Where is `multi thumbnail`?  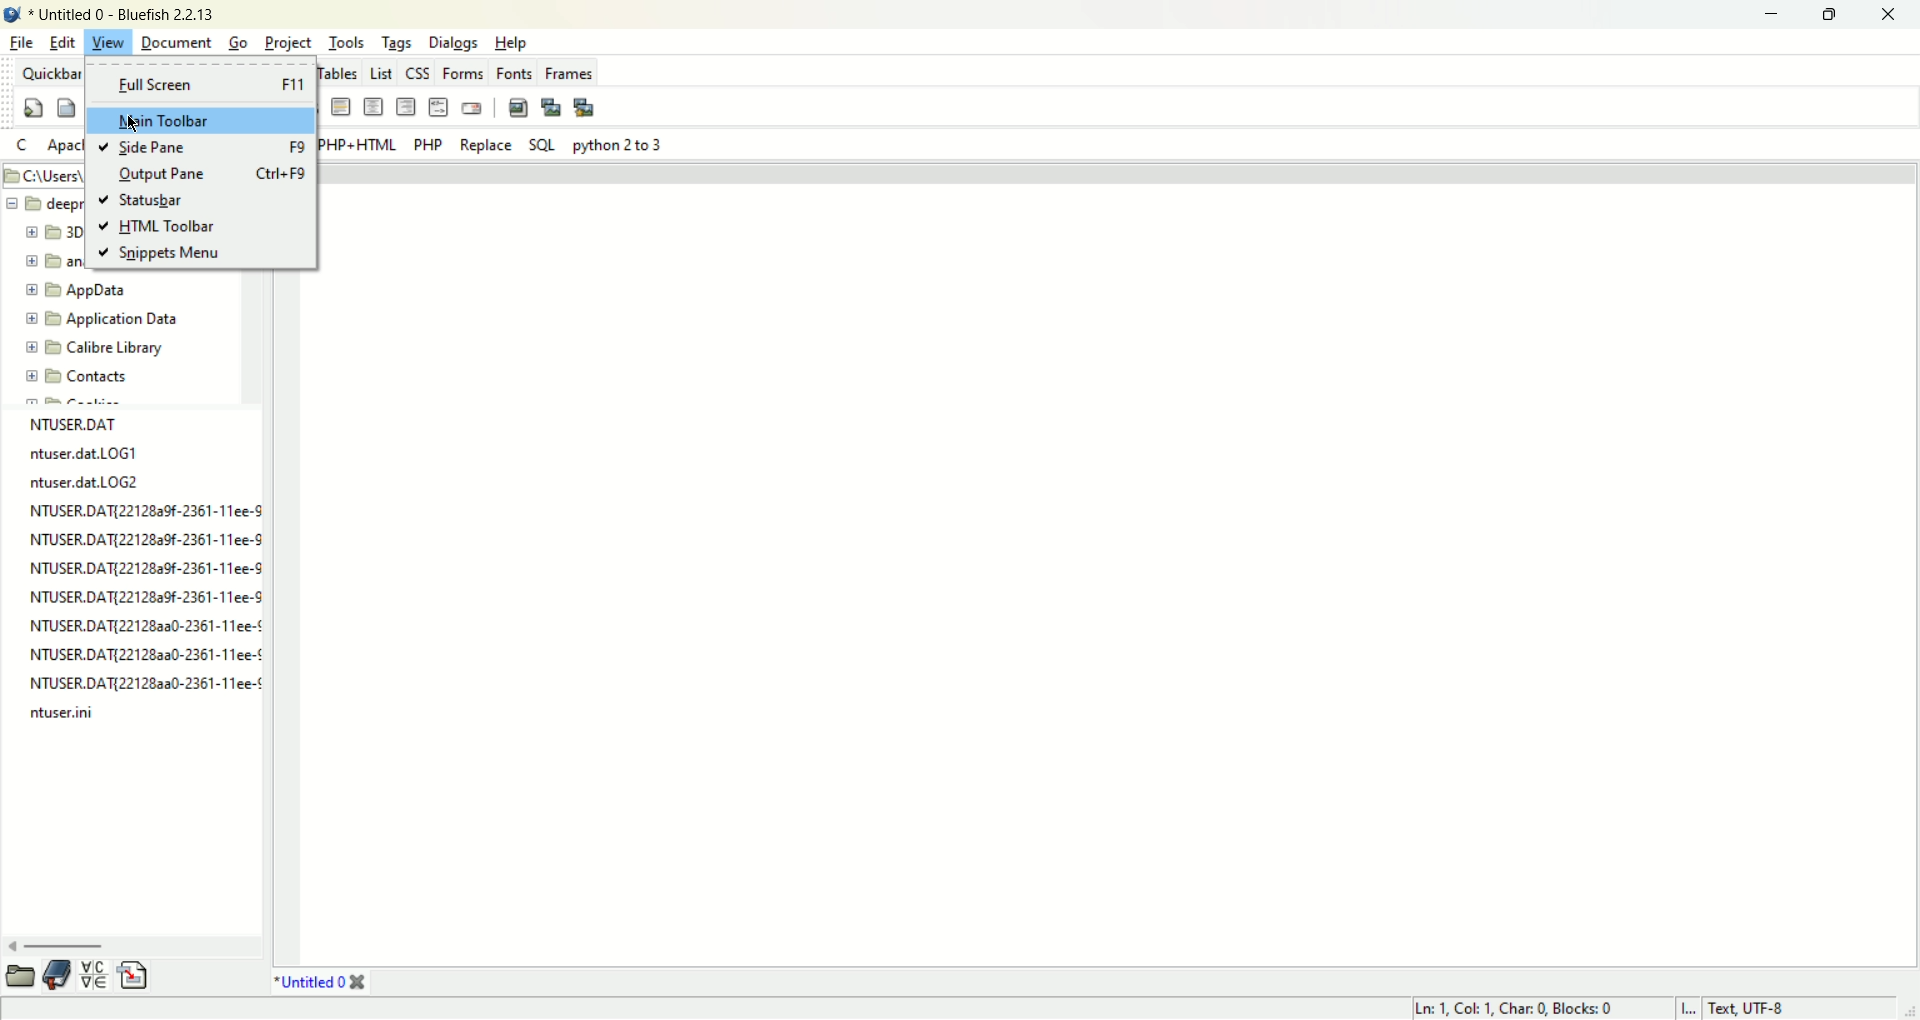 multi thumbnail is located at coordinates (584, 105).